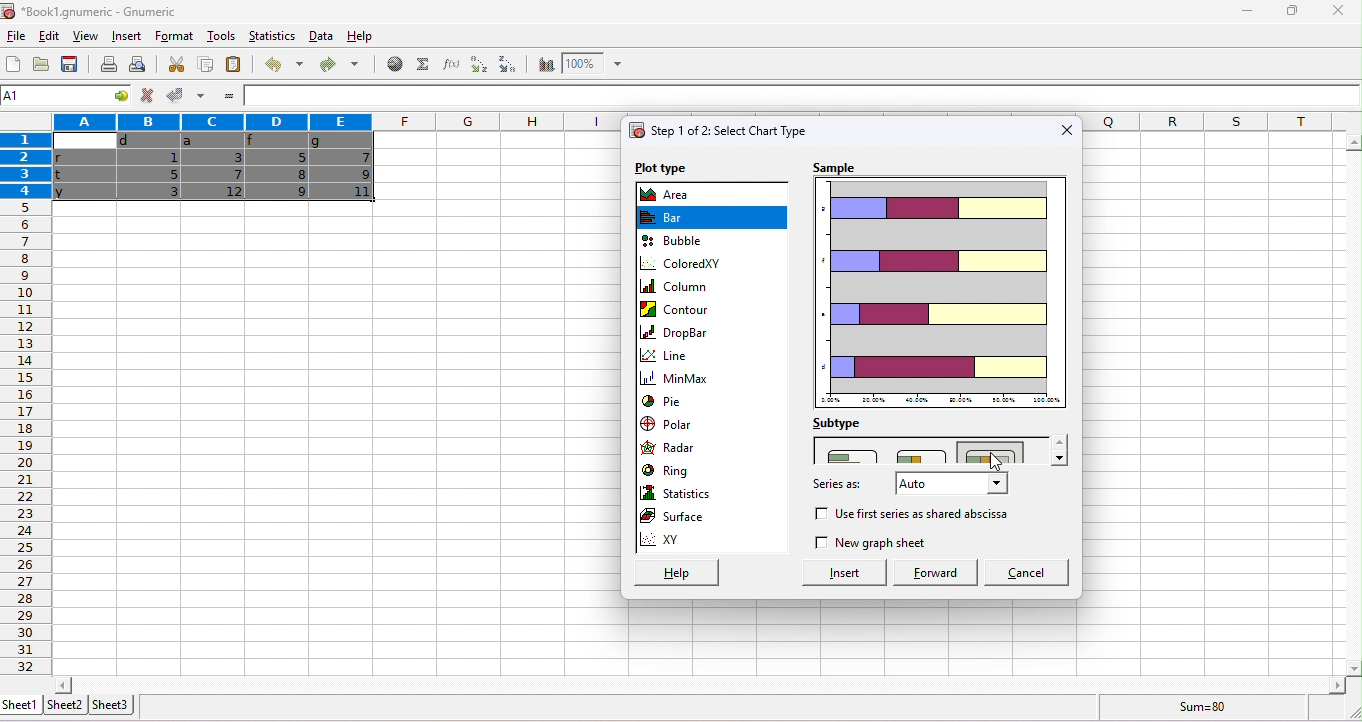 This screenshot has width=1362, height=722. What do you see at coordinates (52, 96) in the screenshot?
I see `4R*5C` at bounding box center [52, 96].